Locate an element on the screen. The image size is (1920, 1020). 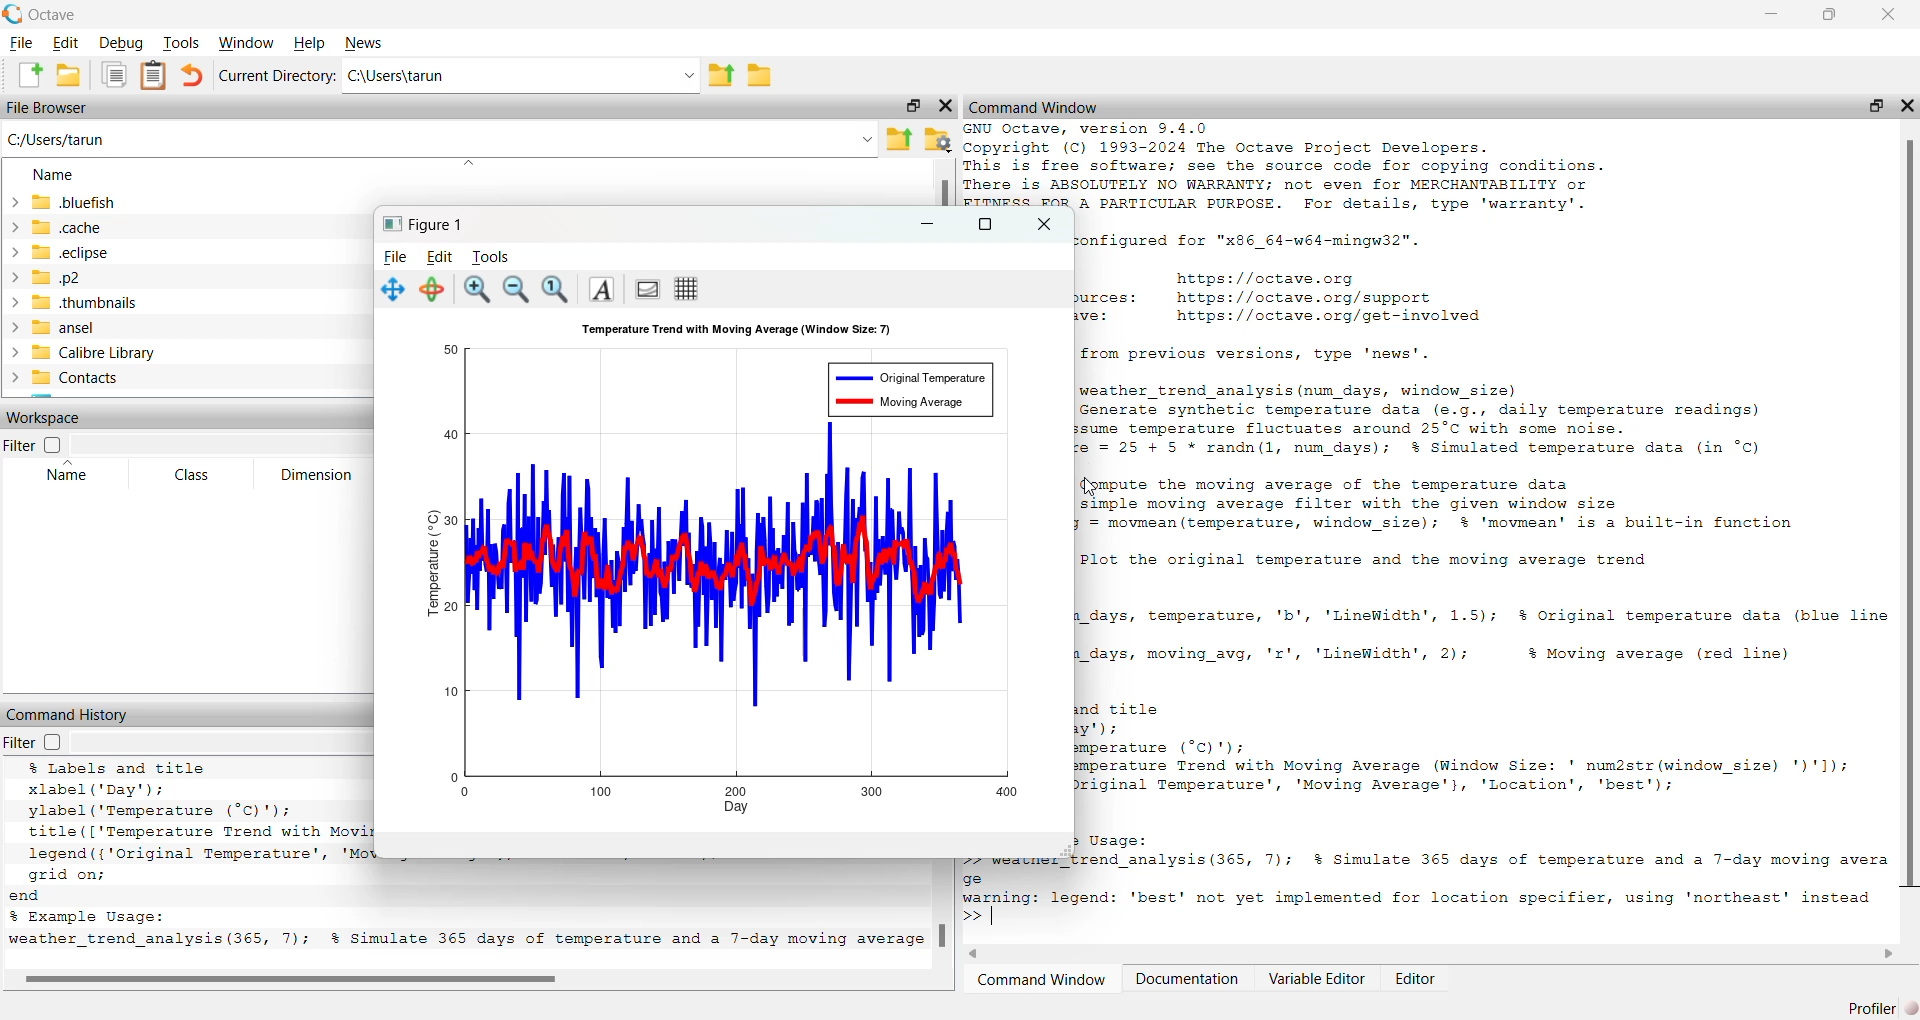
Move Chart is located at coordinates (395, 289).